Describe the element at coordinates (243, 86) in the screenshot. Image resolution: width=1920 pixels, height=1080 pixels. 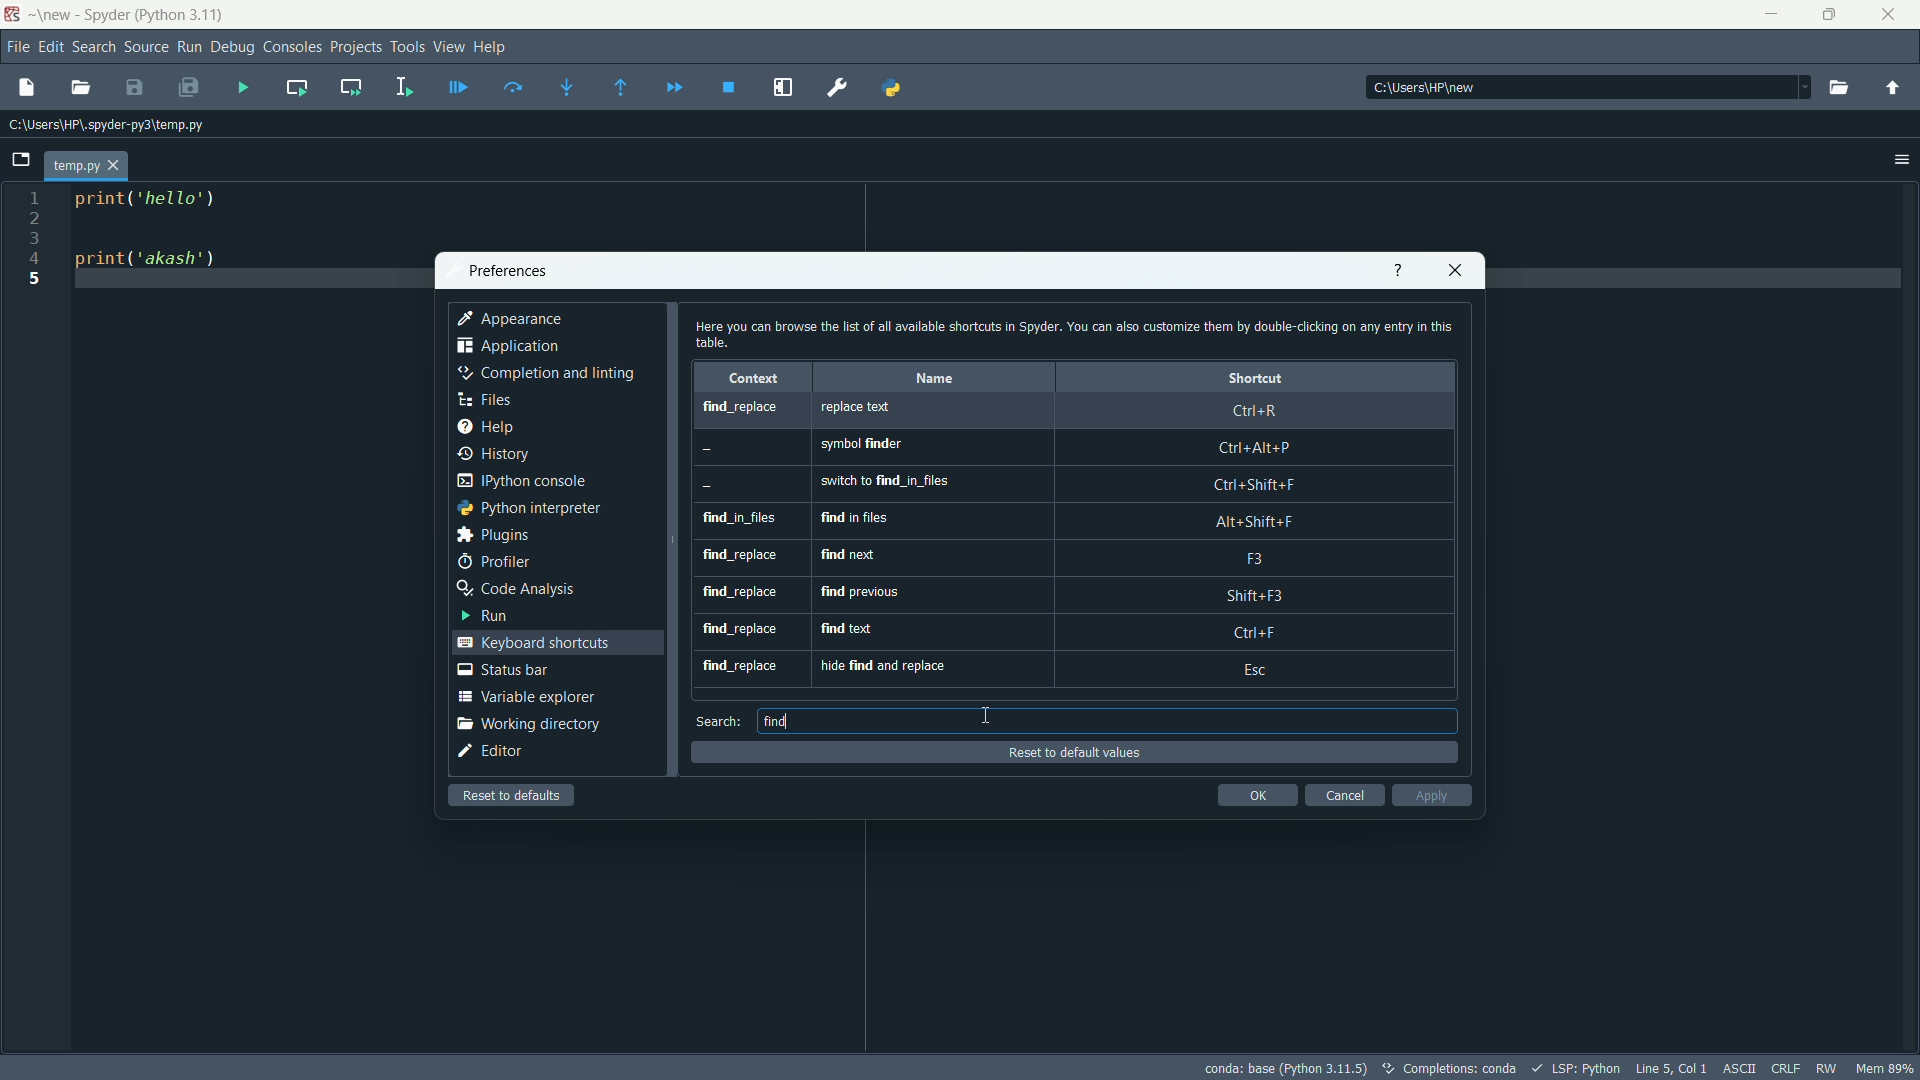
I see `run file` at that location.